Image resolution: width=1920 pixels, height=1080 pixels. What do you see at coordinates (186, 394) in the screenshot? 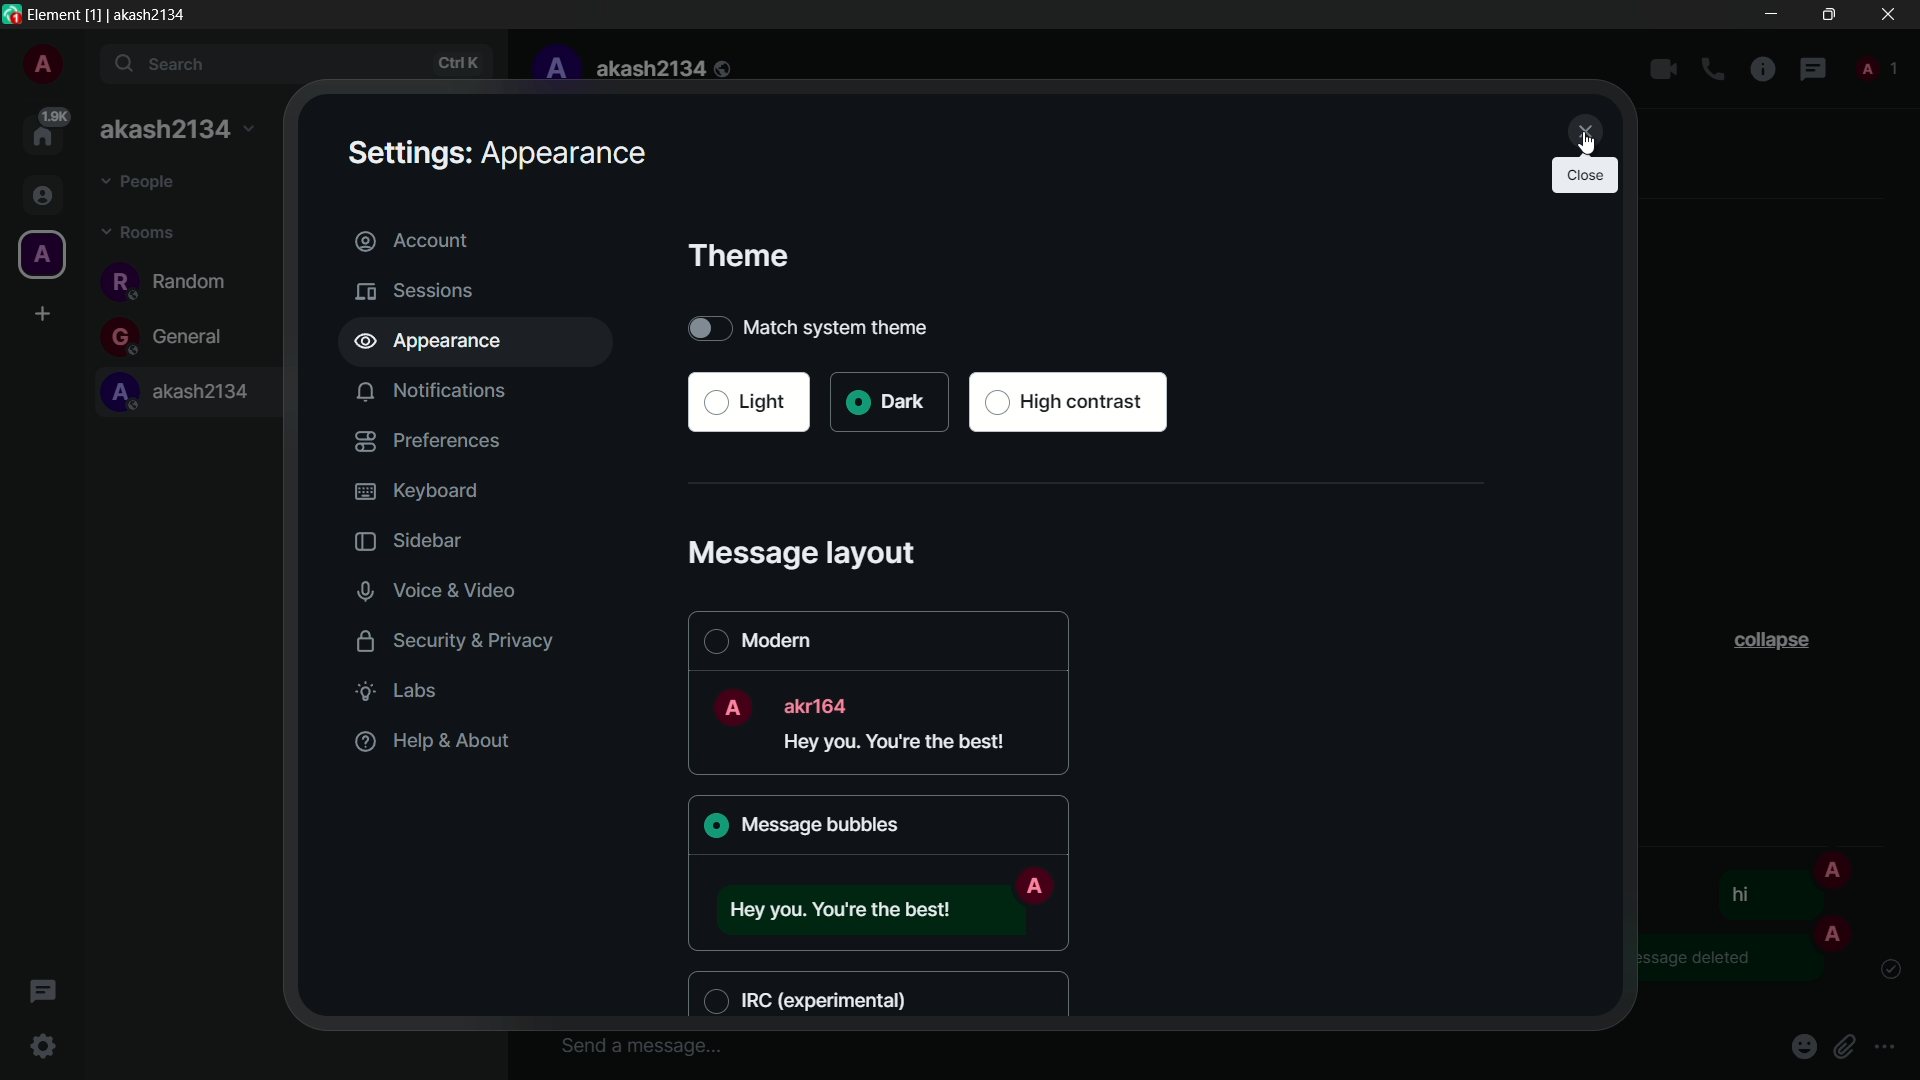
I see `akash2134` at bounding box center [186, 394].